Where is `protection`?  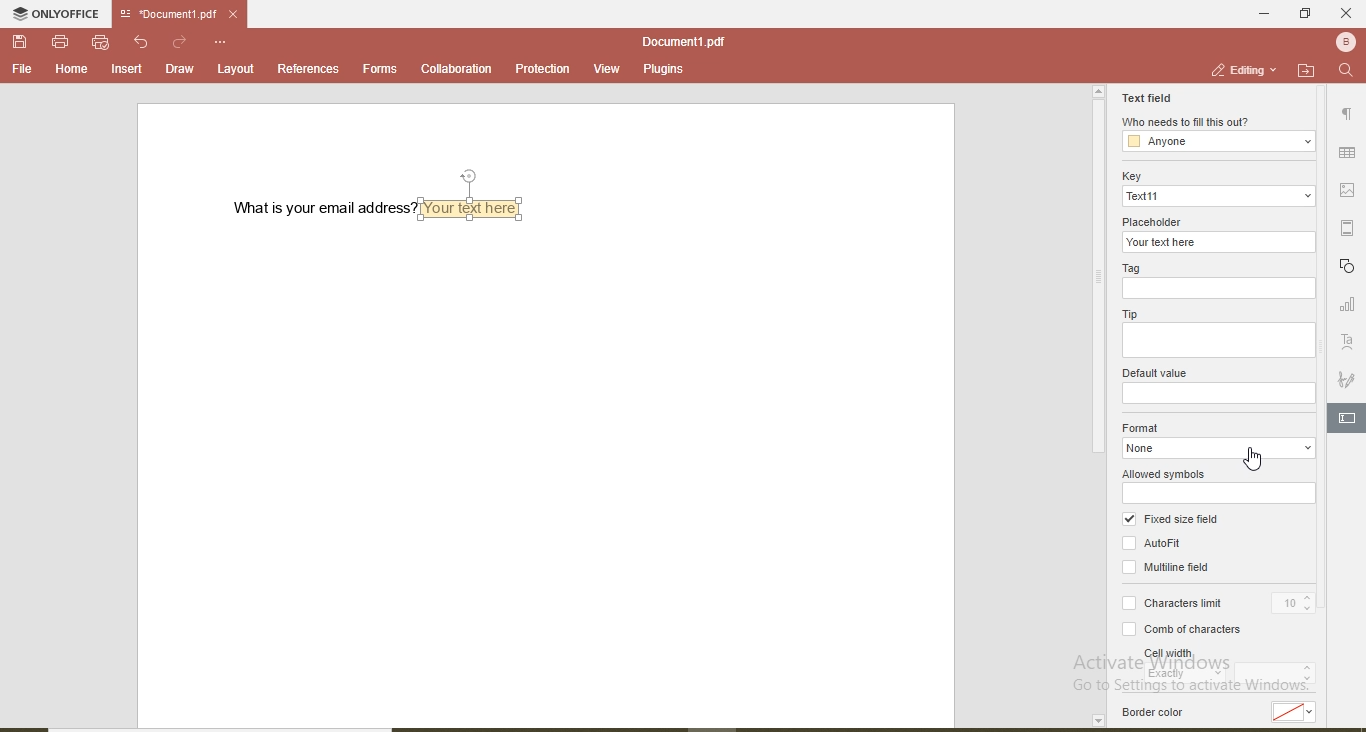 protection is located at coordinates (538, 69).